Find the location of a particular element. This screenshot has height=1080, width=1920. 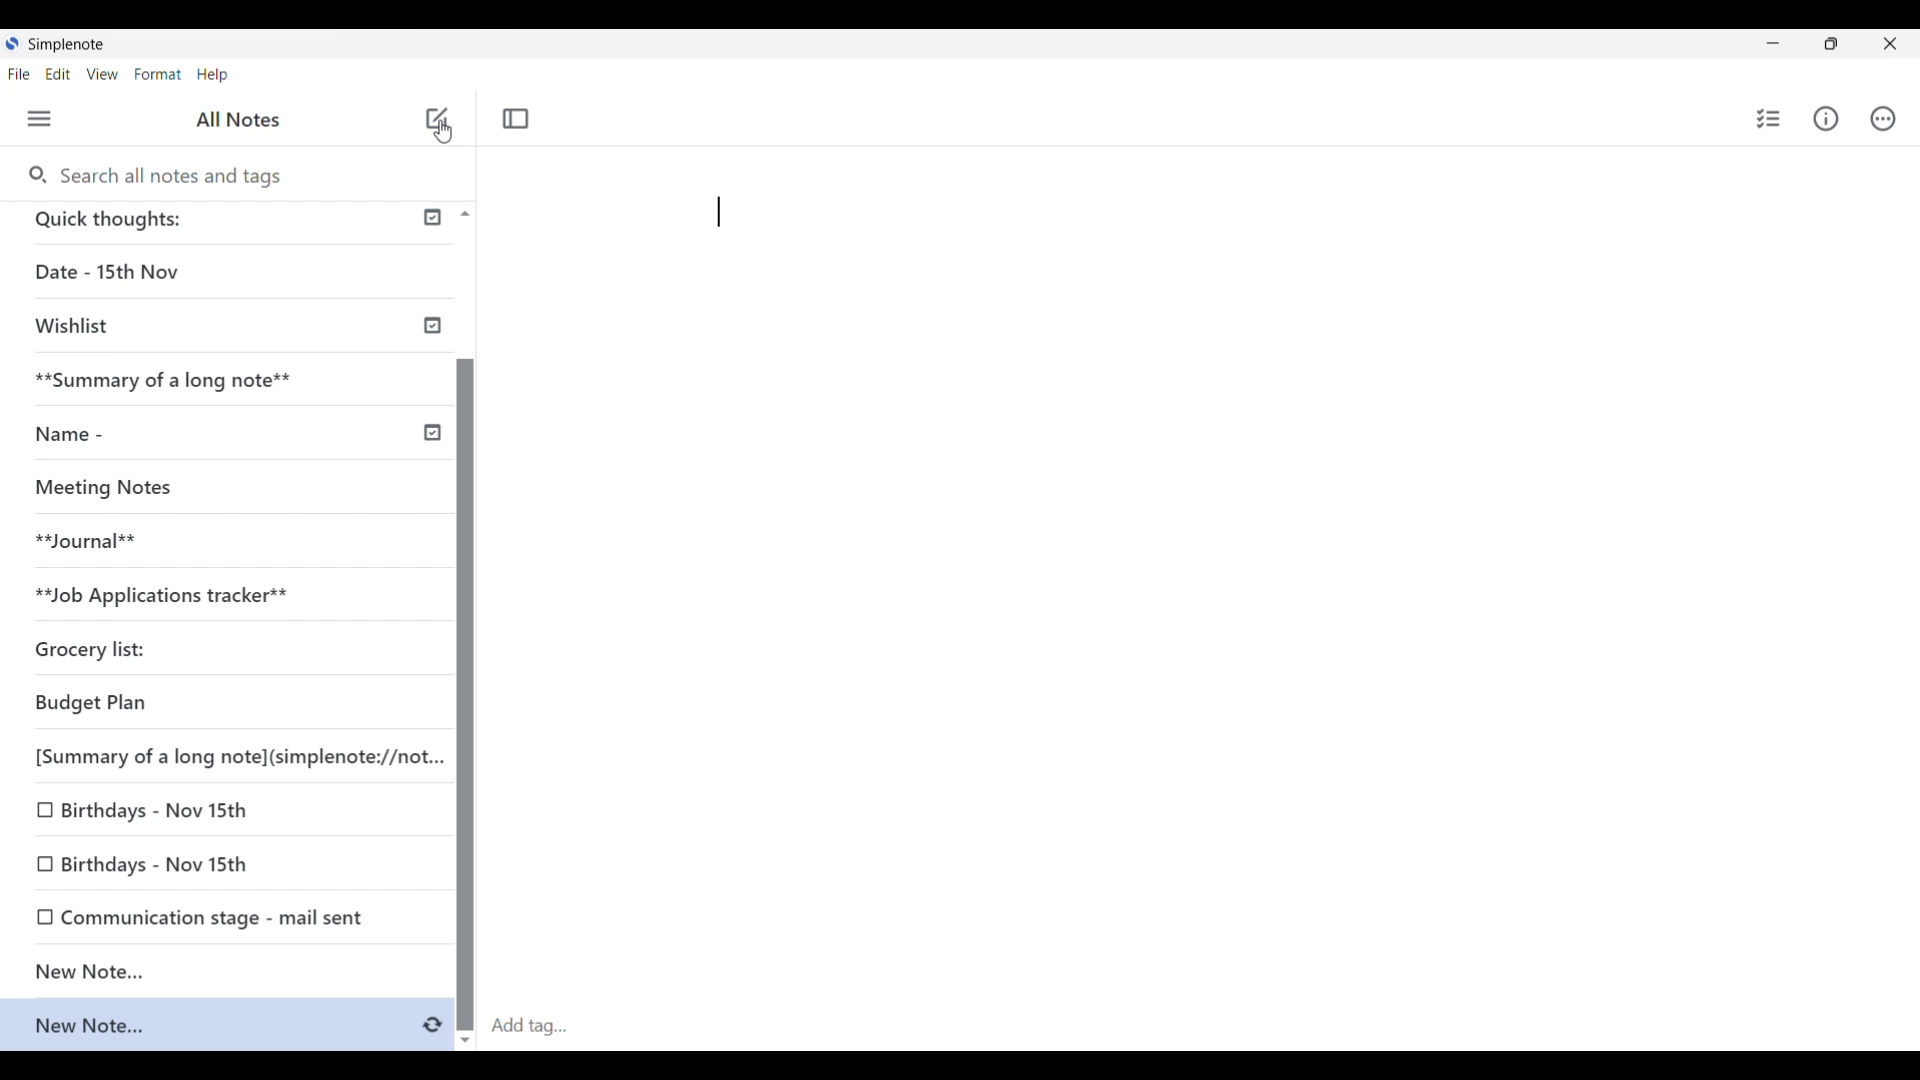

Help menu is located at coordinates (213, 74).